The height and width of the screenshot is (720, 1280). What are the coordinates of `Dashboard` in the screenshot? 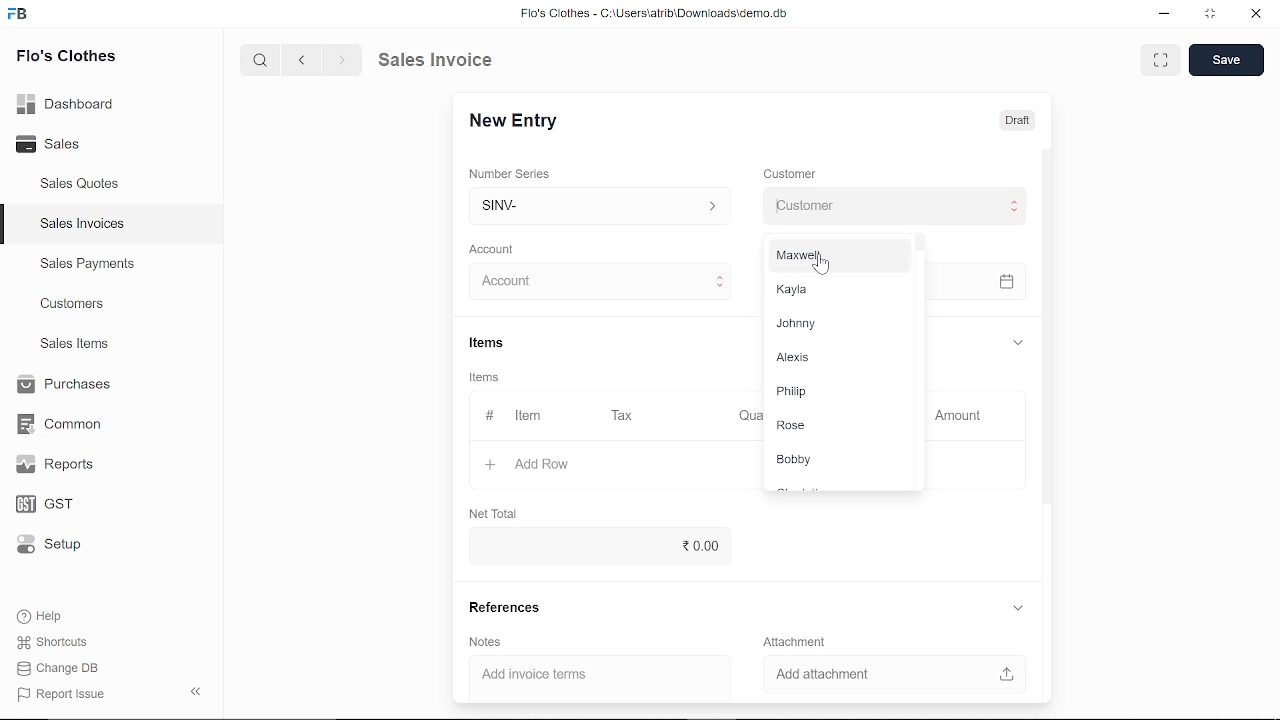 It's located at (67, 107).